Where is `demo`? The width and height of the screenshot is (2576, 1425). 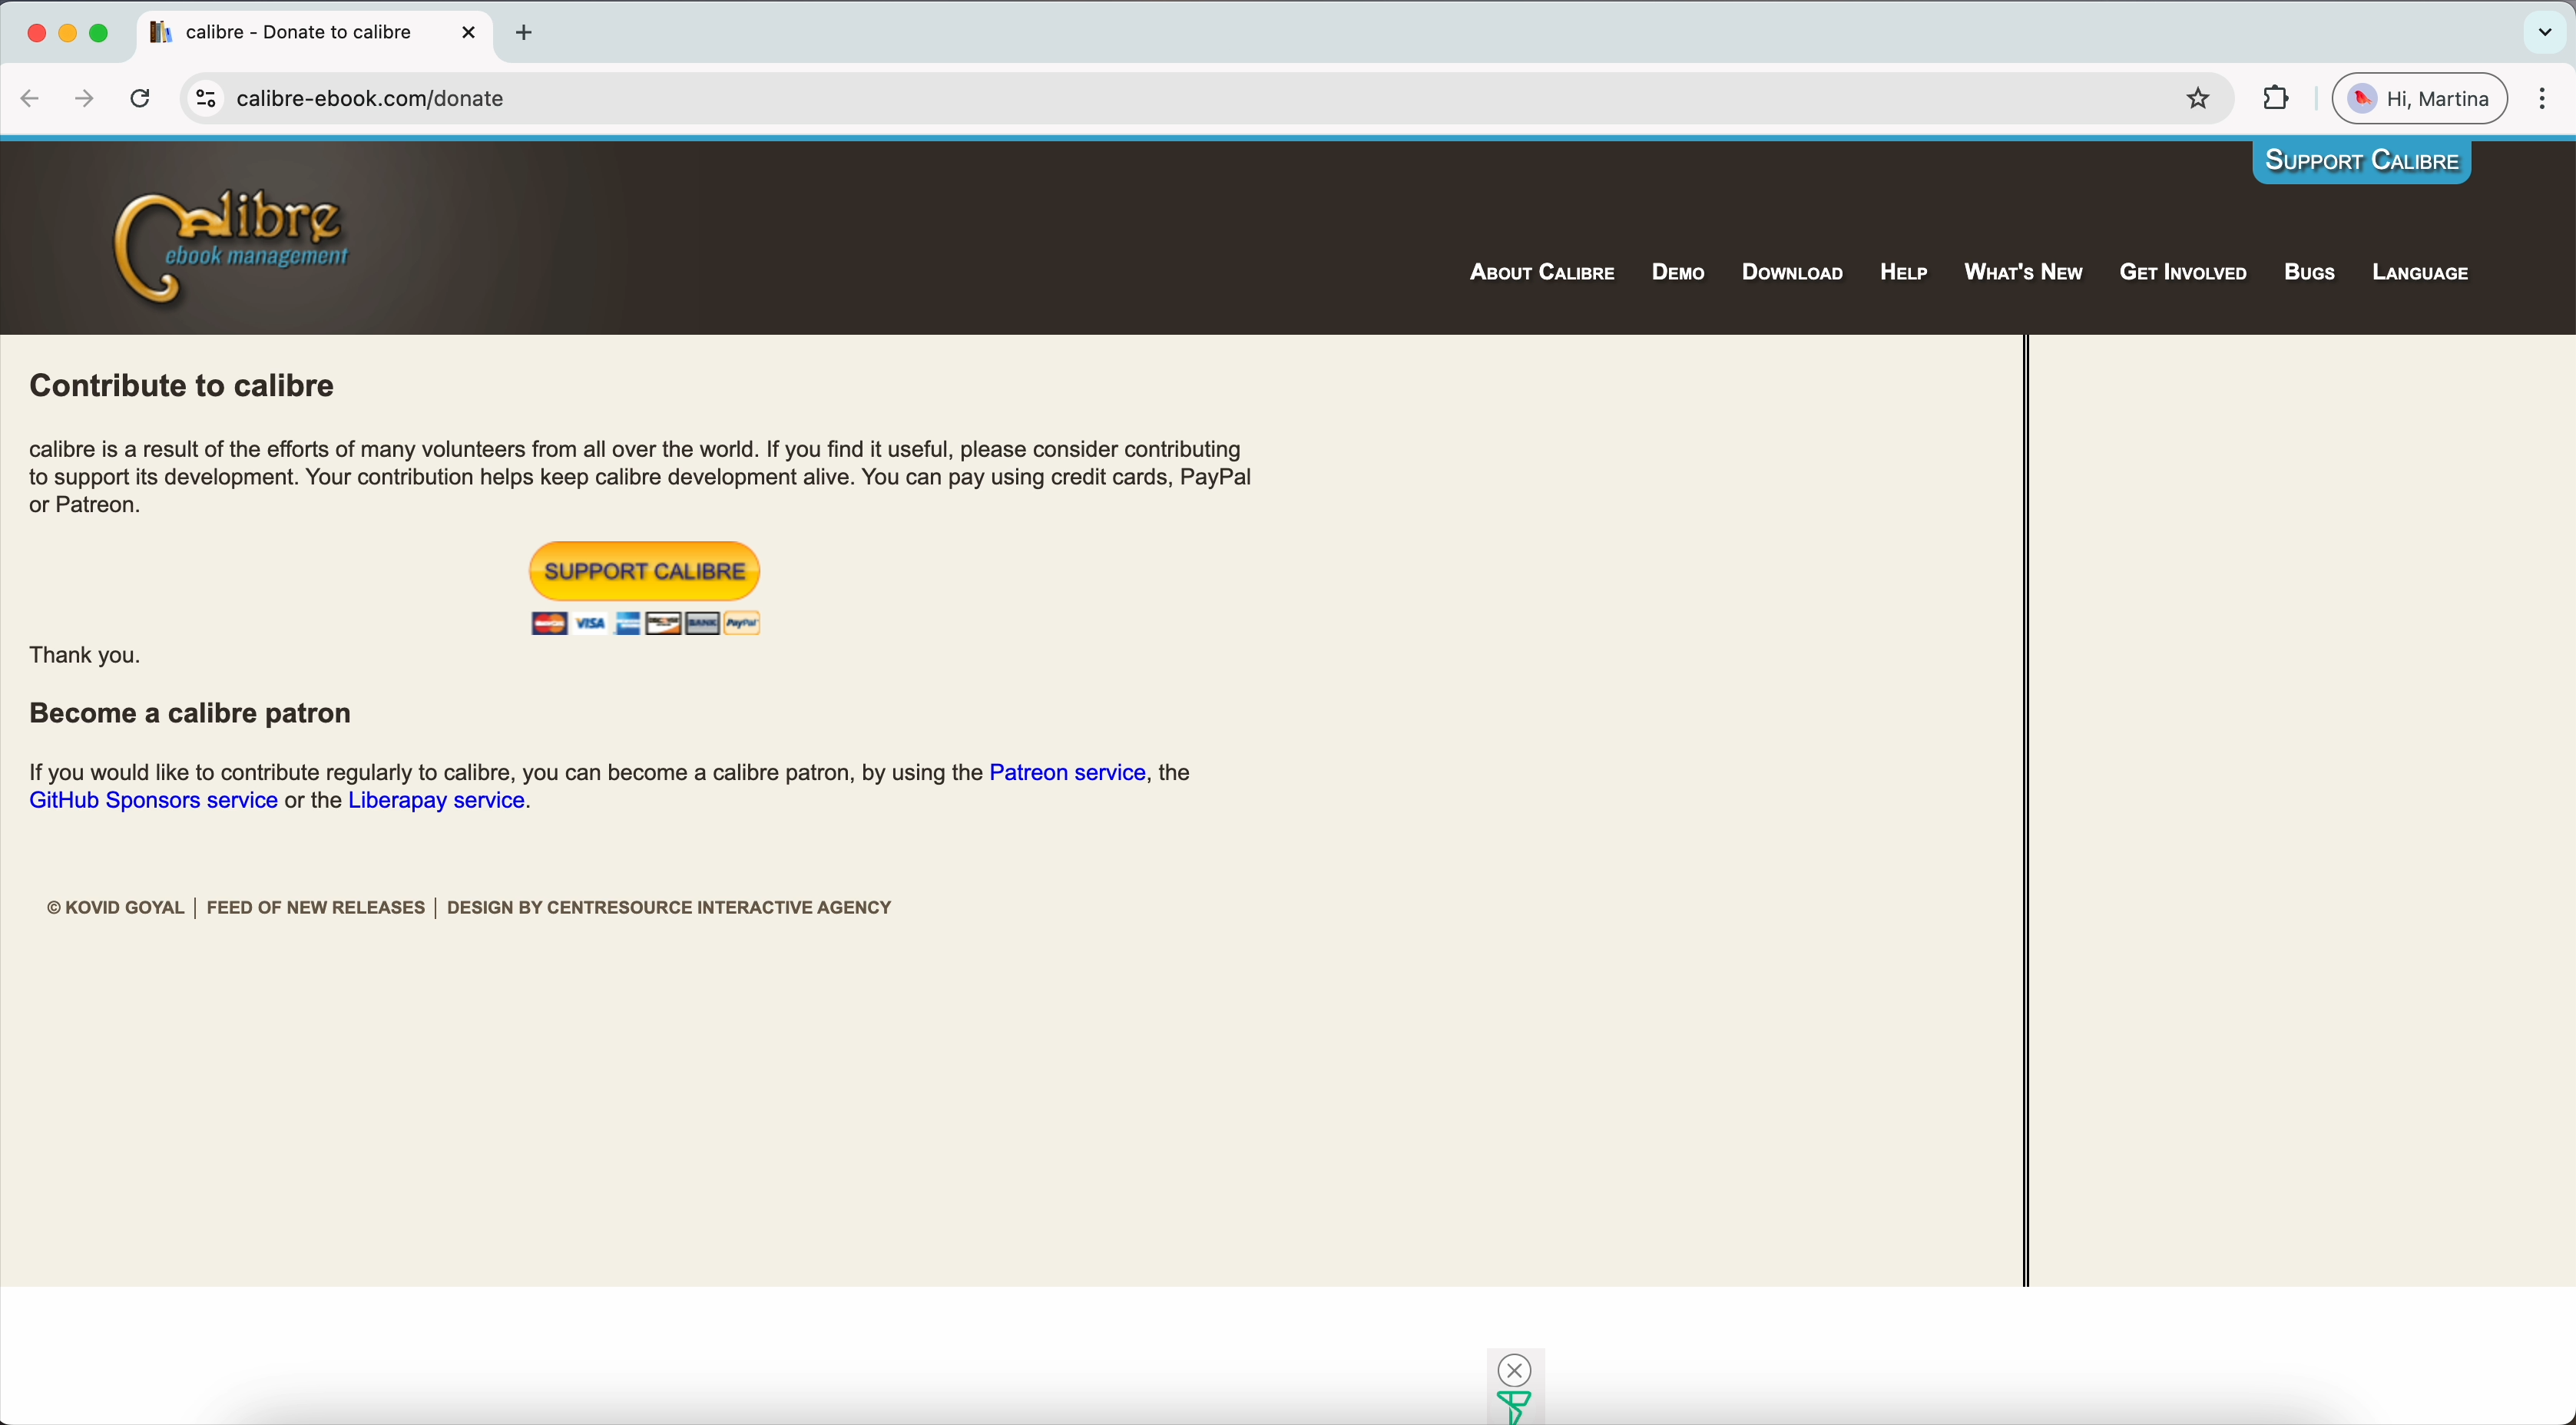 demo is located at coordinates (1681, 271).